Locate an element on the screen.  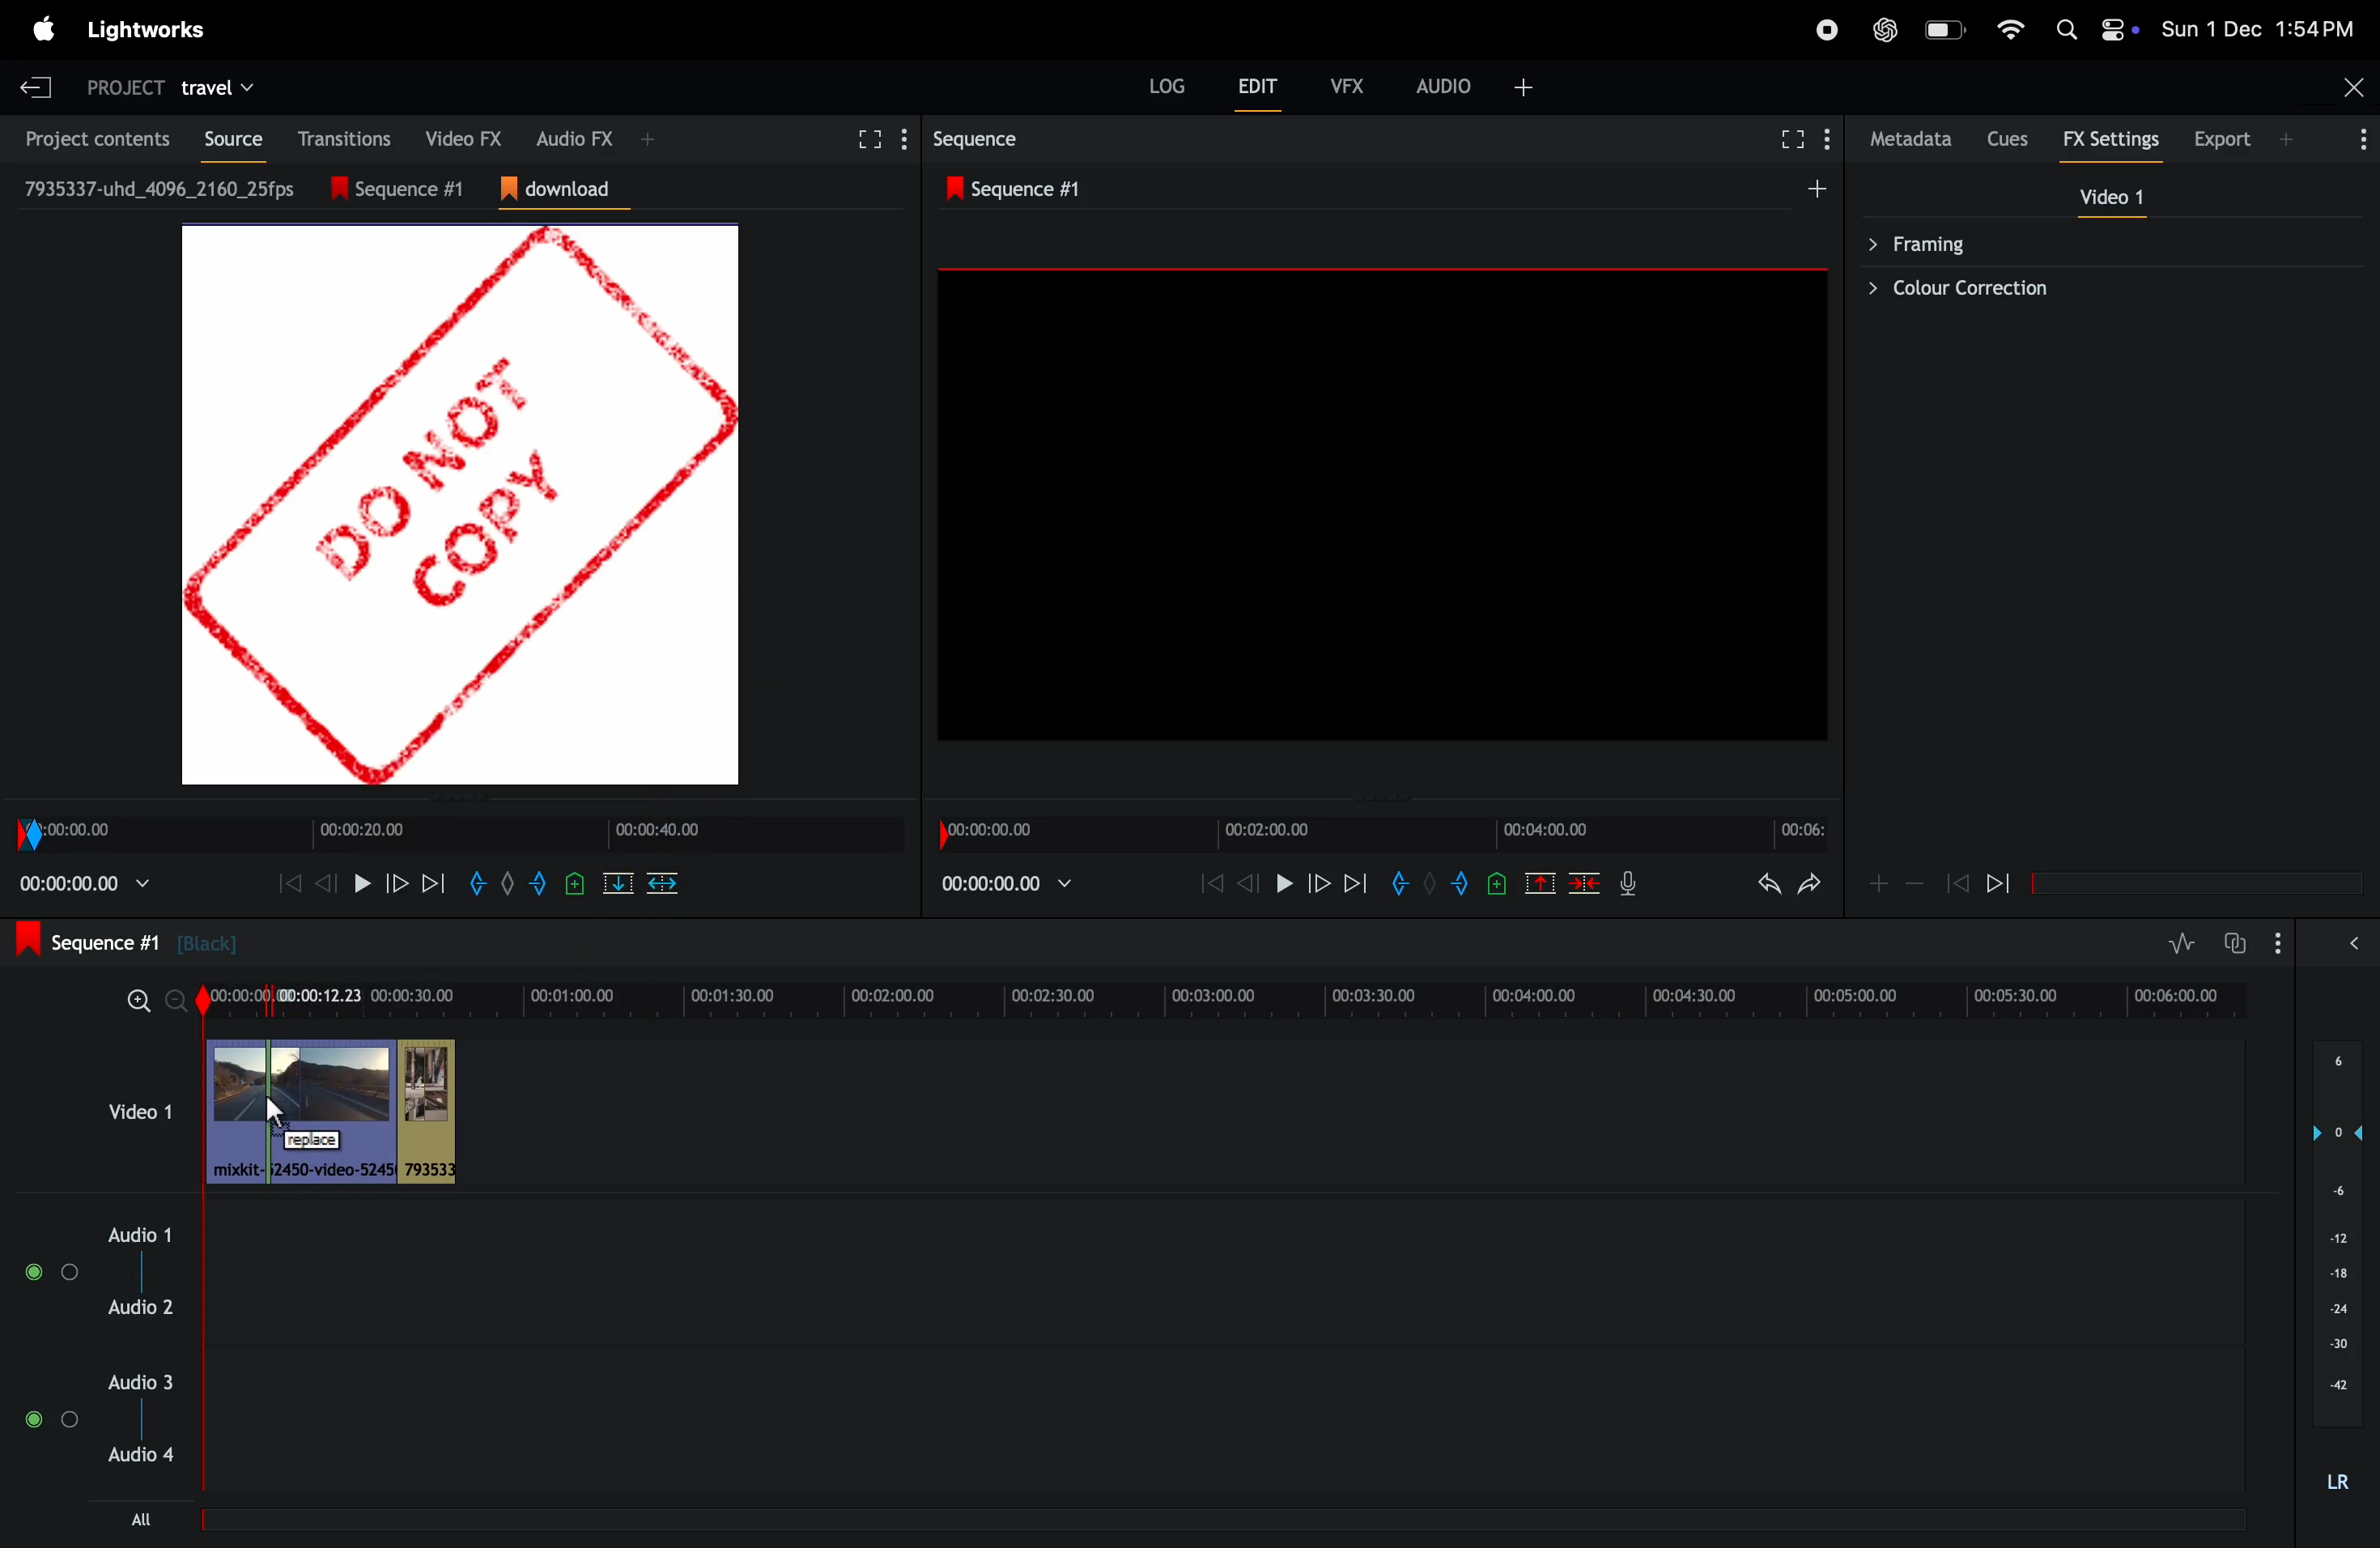
add to current position is located at coordinates (575, 883).